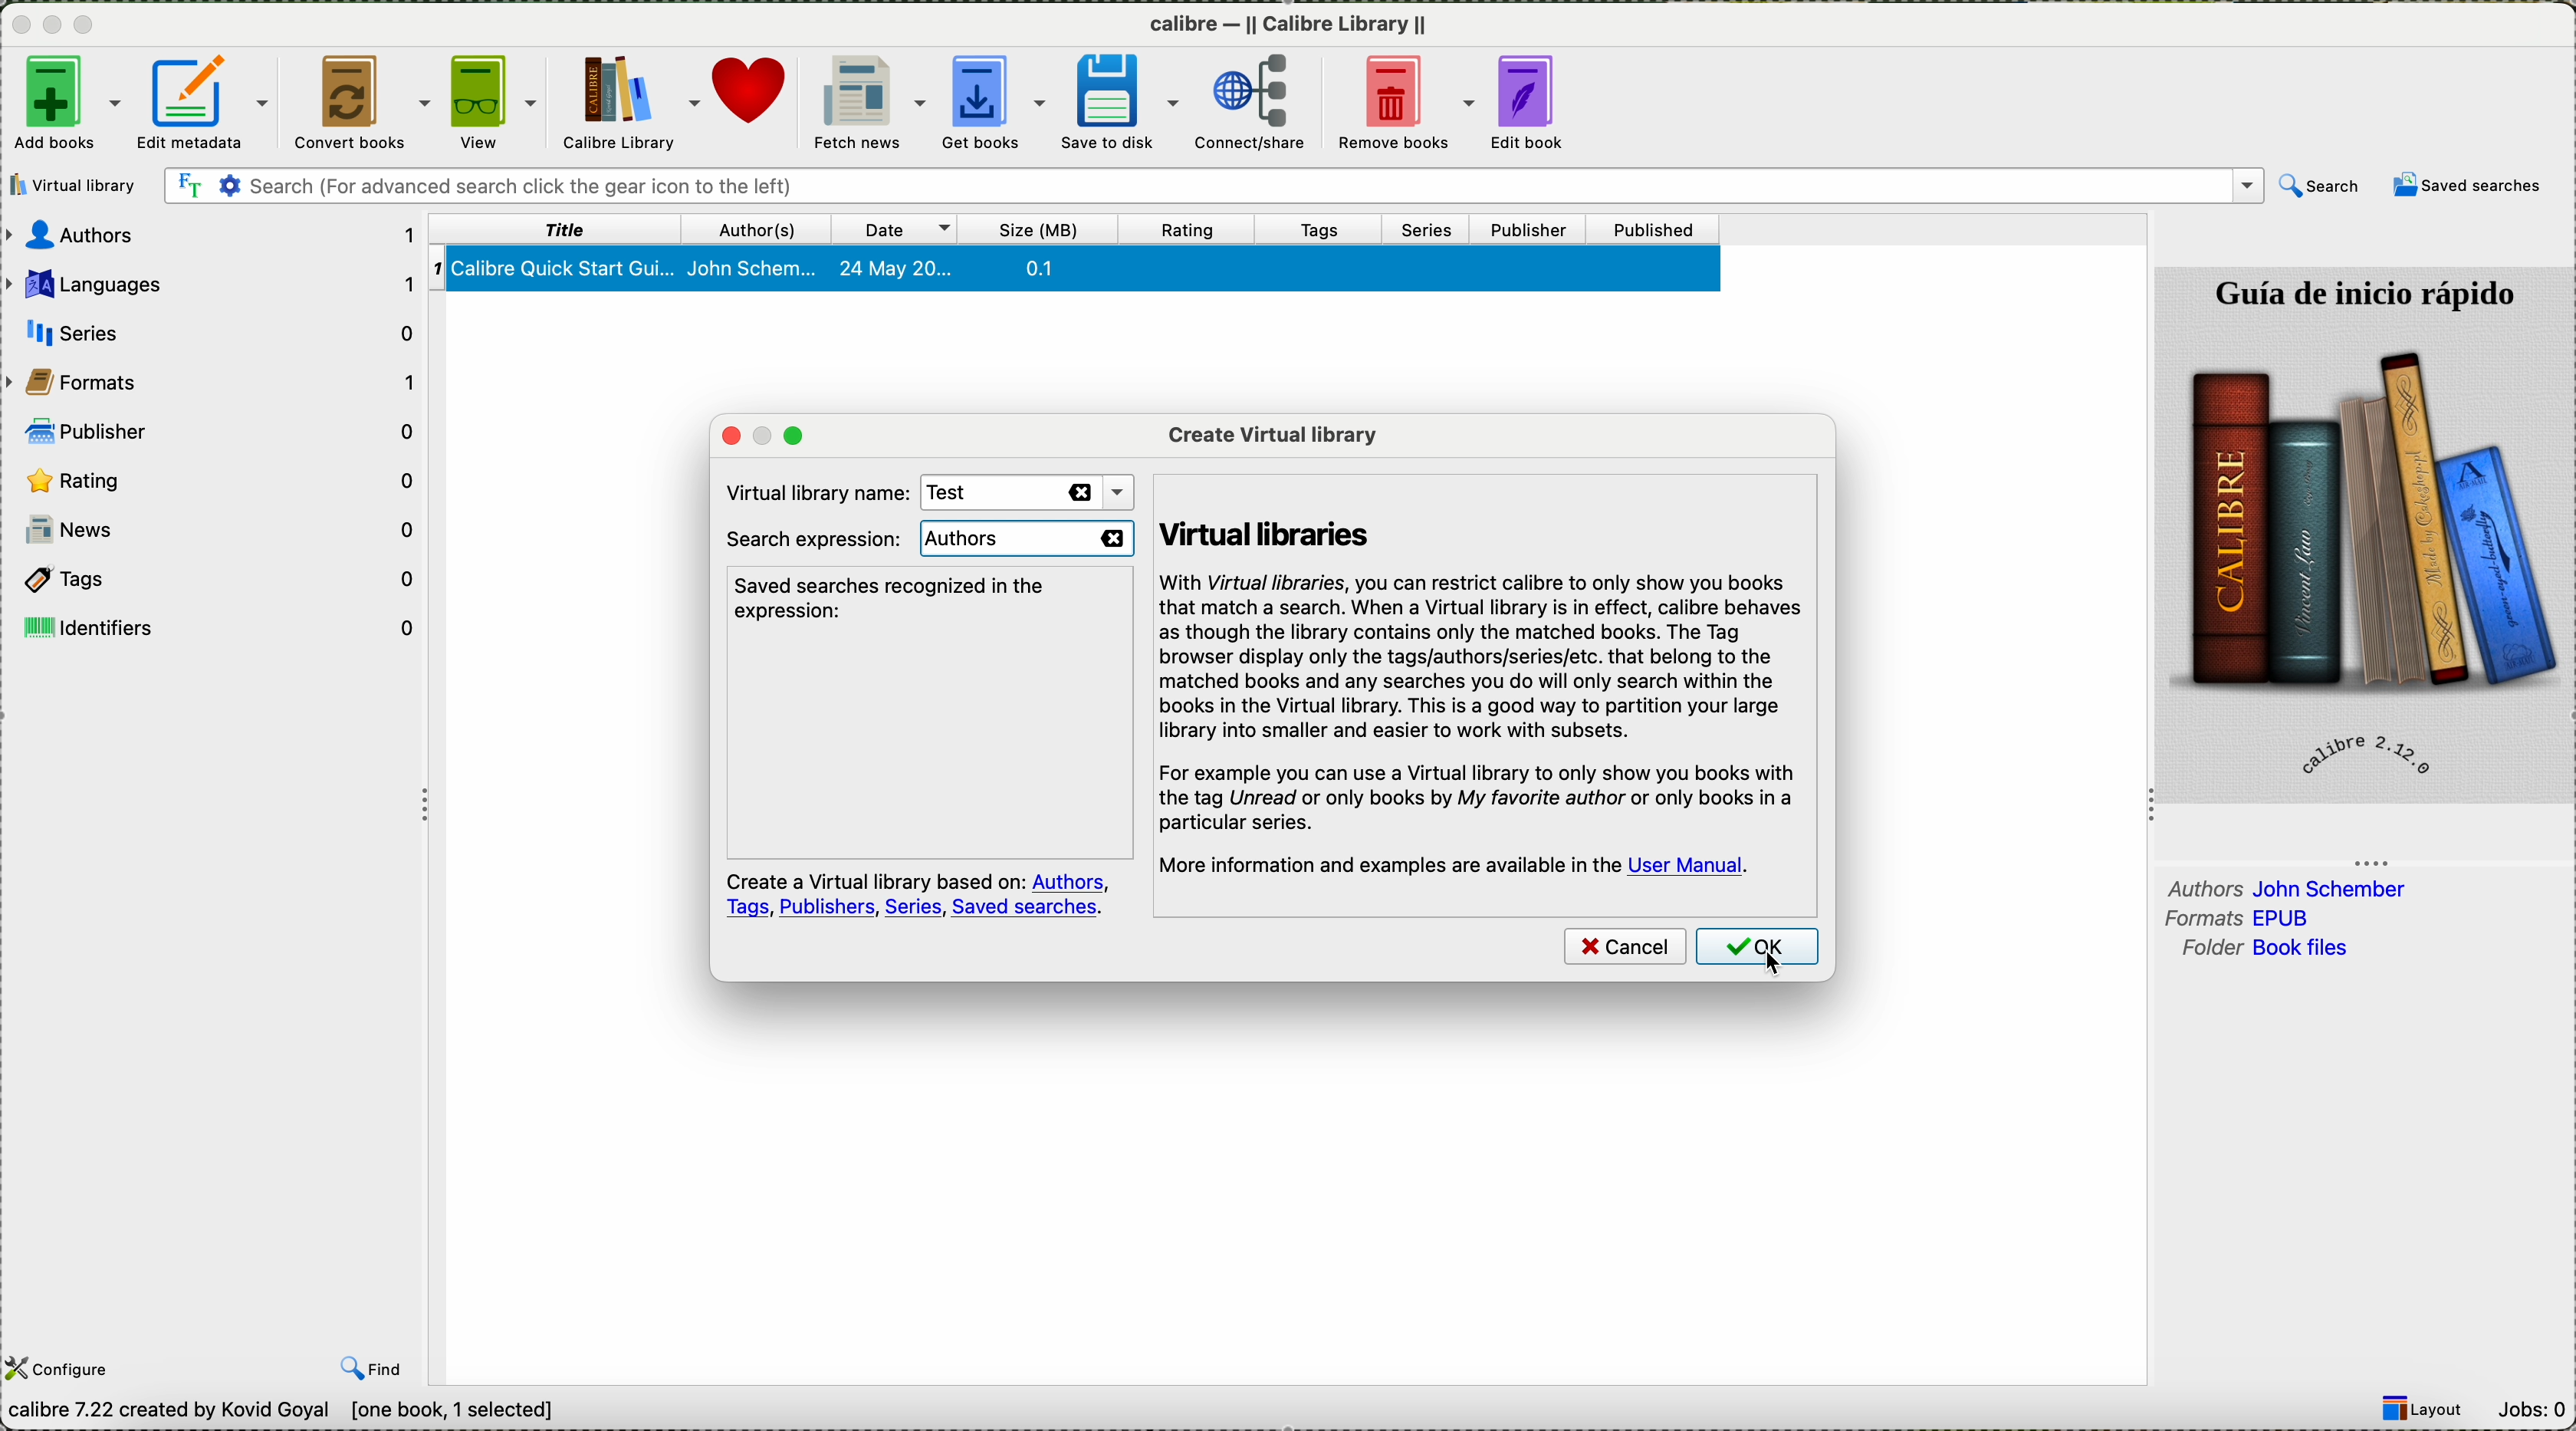 The image size is (2576, 1431). I want to click on published, so click(1658, 230).